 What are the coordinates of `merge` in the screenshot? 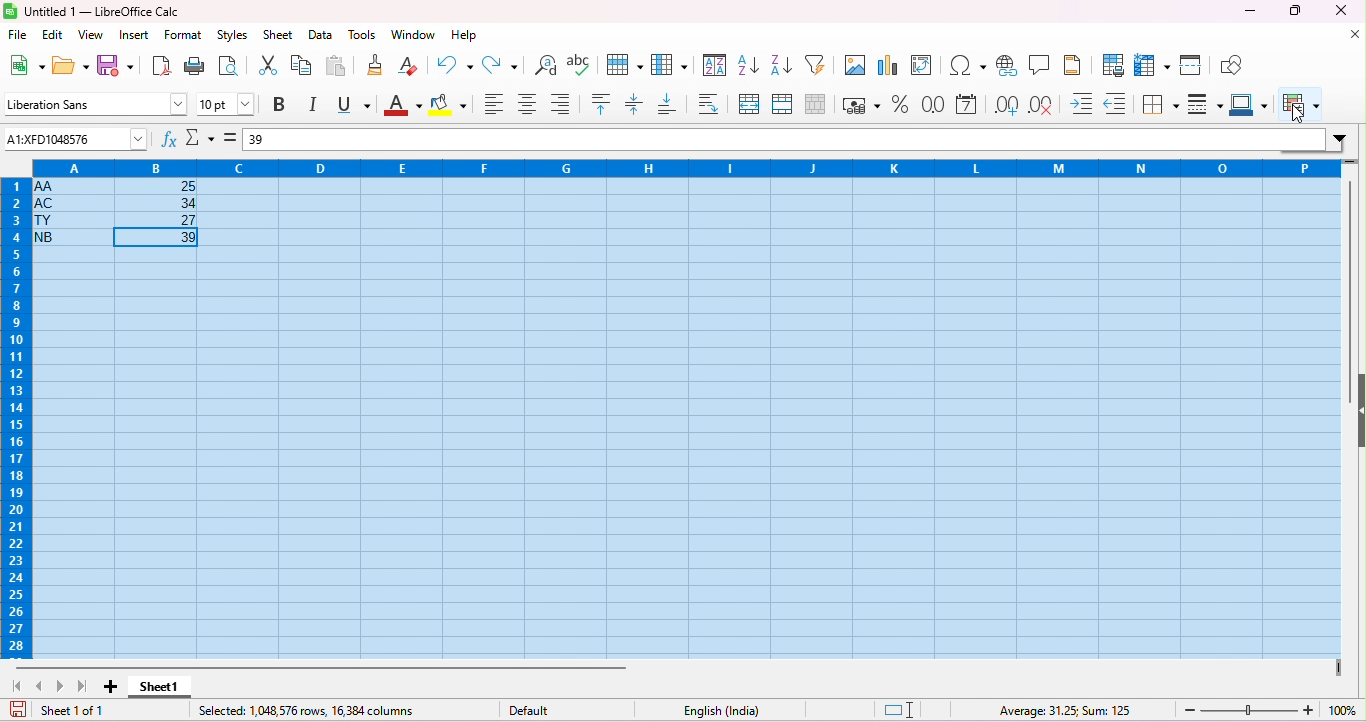 It's located at (782, 103).